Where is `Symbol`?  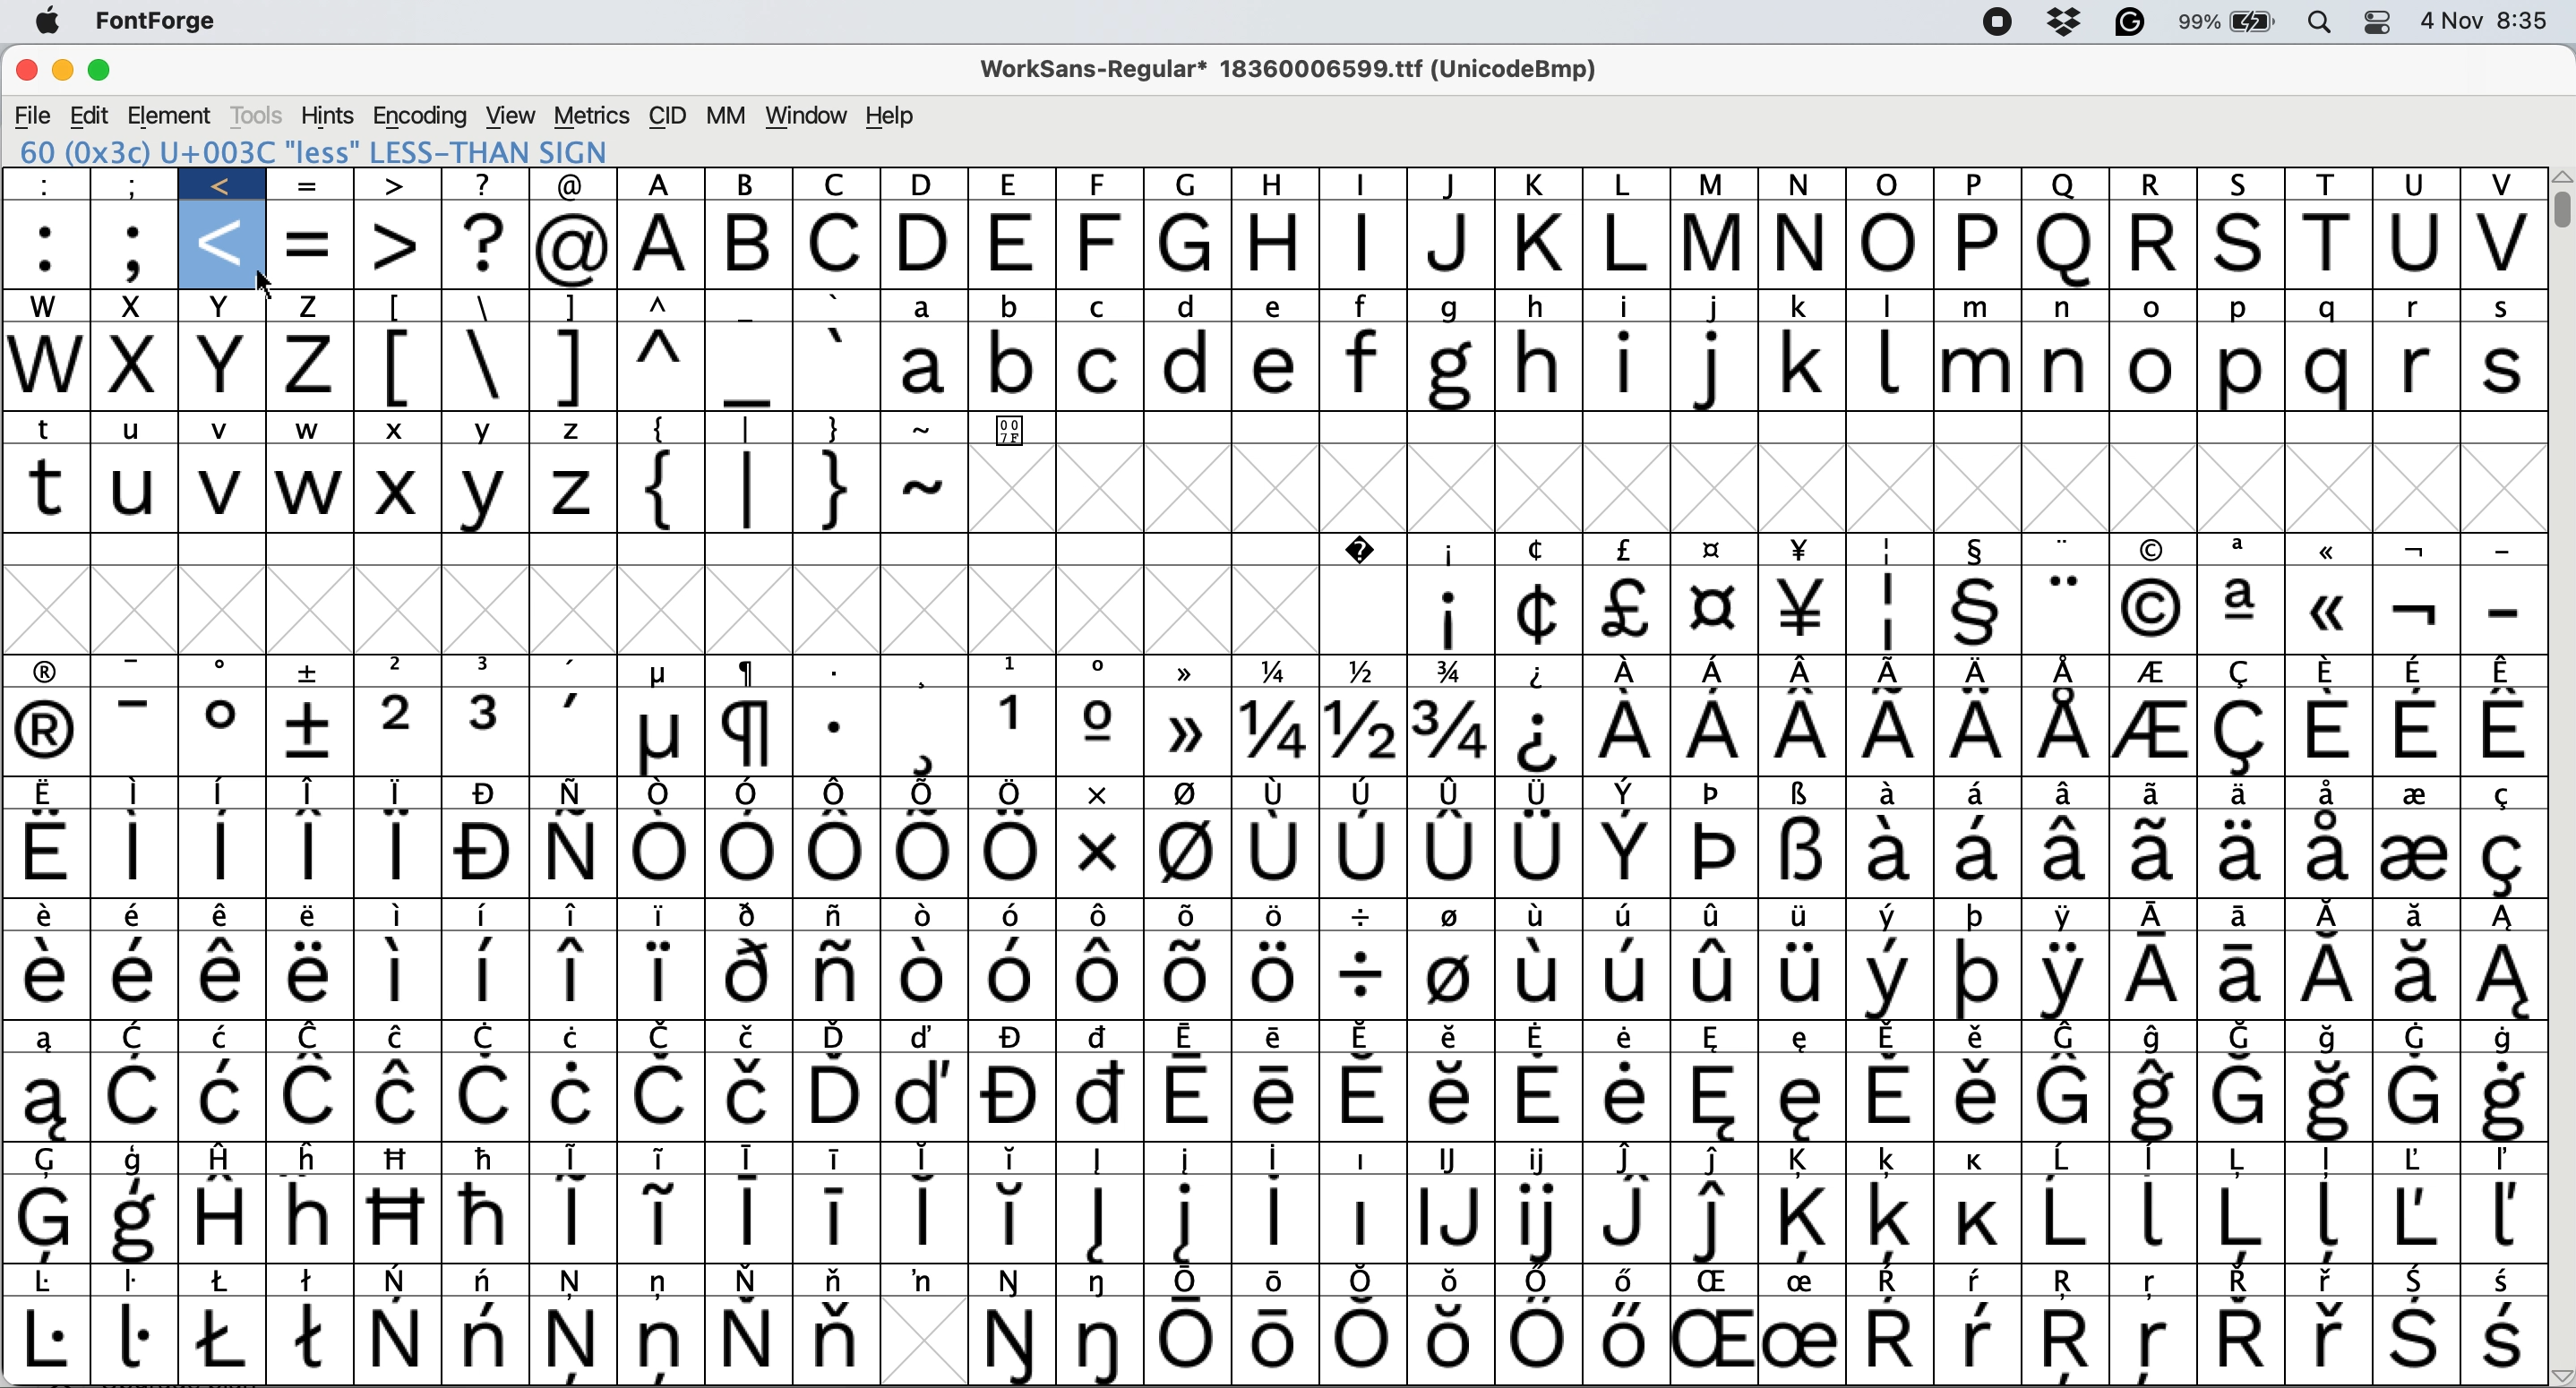
Symbol is located at coordinates (2420, 915).